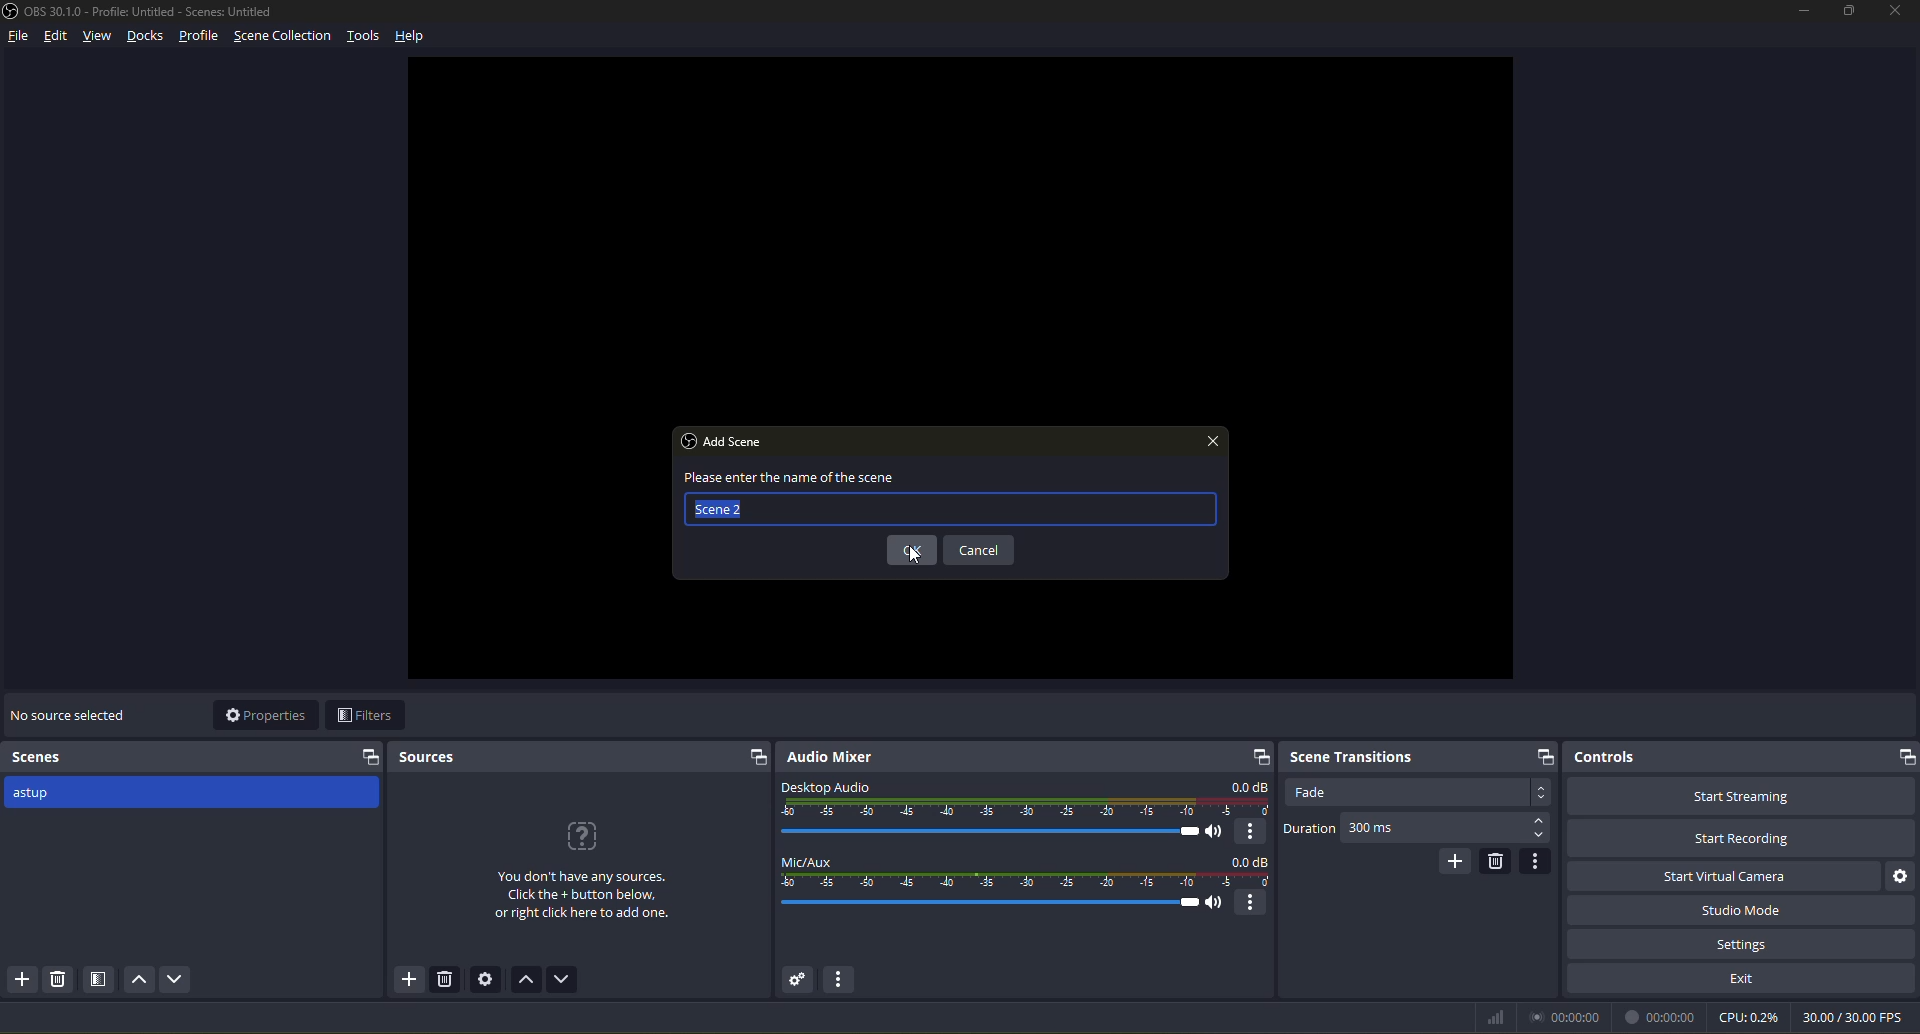 This screenshot has height=1034, width=1920. What do you see at coordinates (1744, 910) in the screenshot?
I see `studio mode` at bounding box center [1744, 910].